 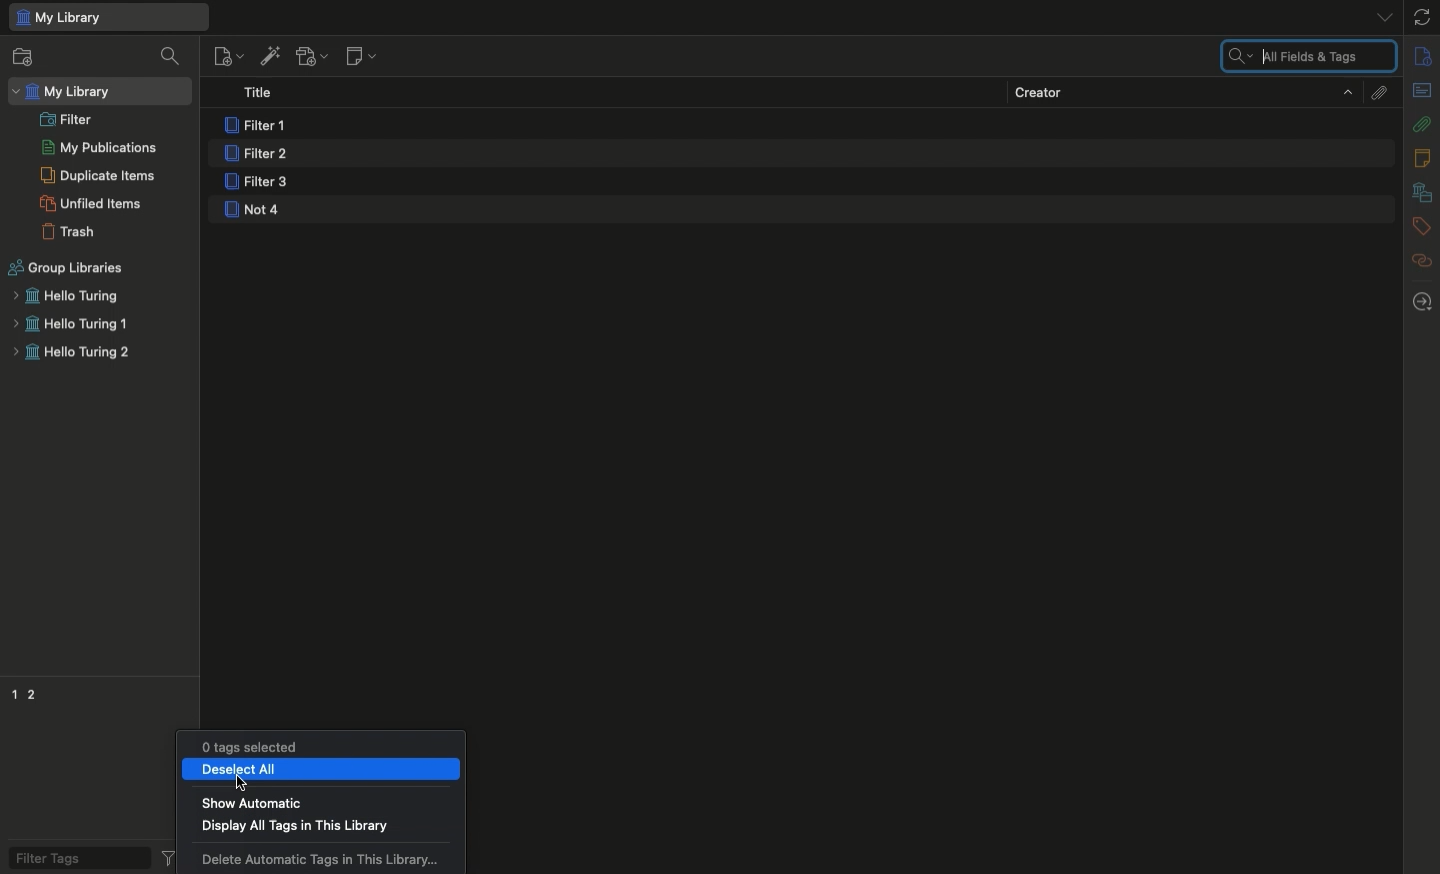 I want to click on cursor, so click(x=242, y=782).